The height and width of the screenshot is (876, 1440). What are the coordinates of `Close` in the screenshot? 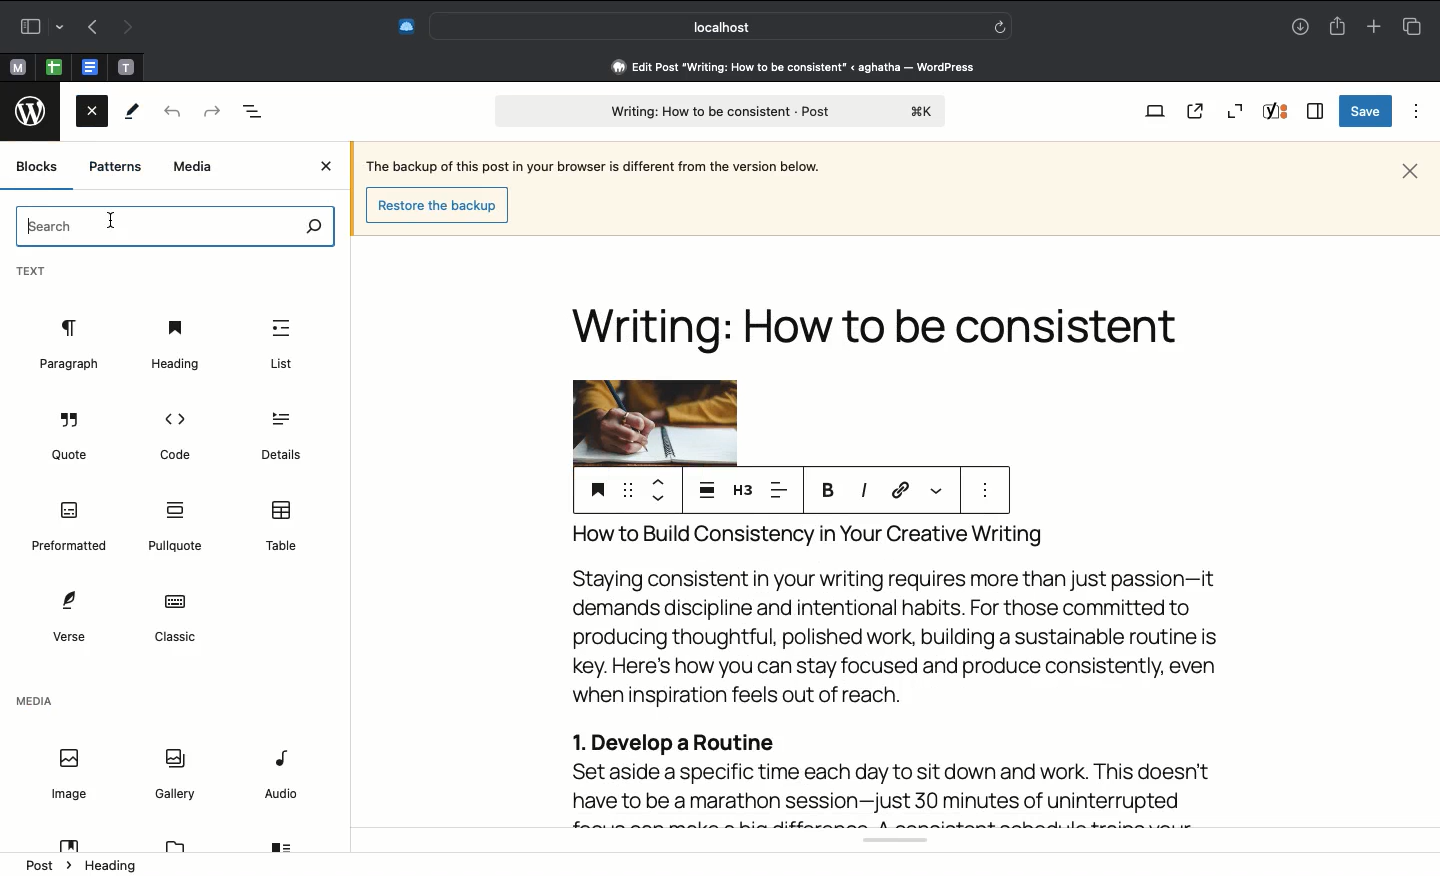 It's located at (1410, 171).